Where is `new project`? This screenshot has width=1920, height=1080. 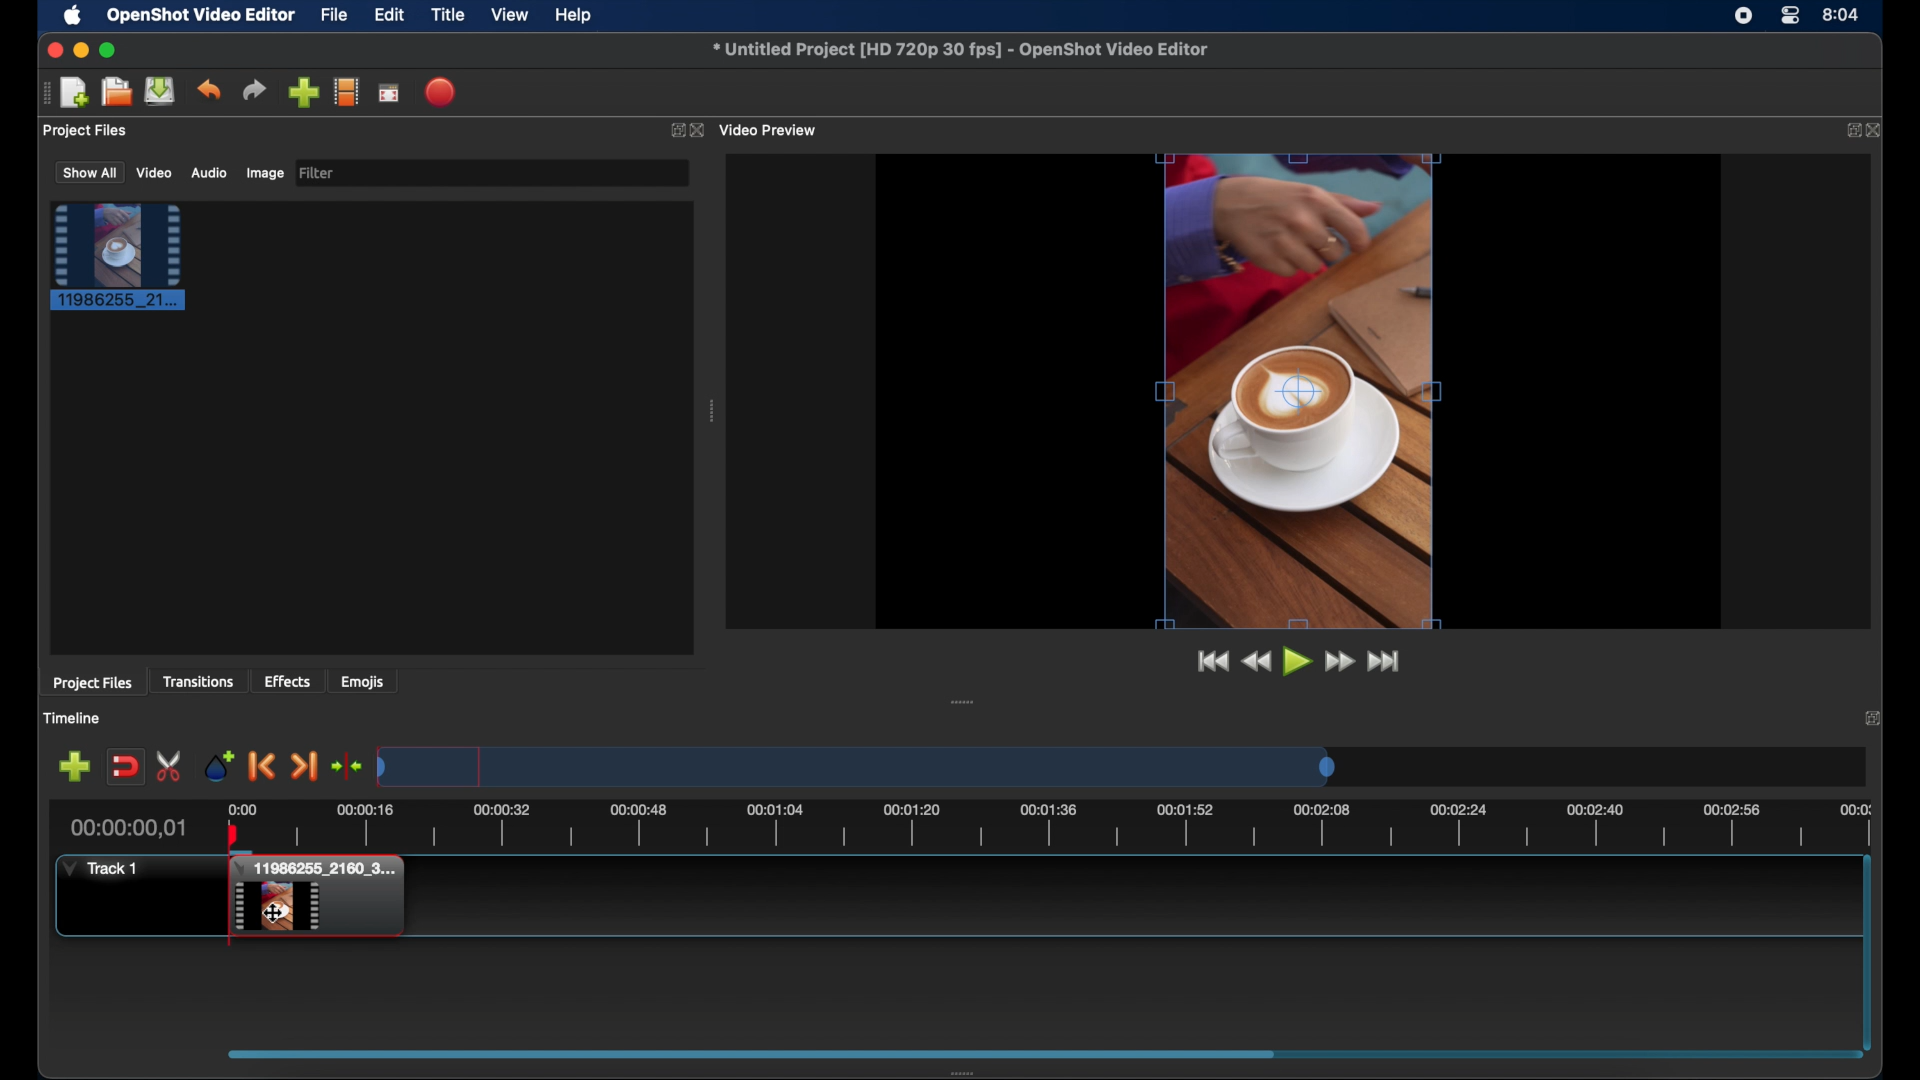 new project is located at coordinates (76, 91).